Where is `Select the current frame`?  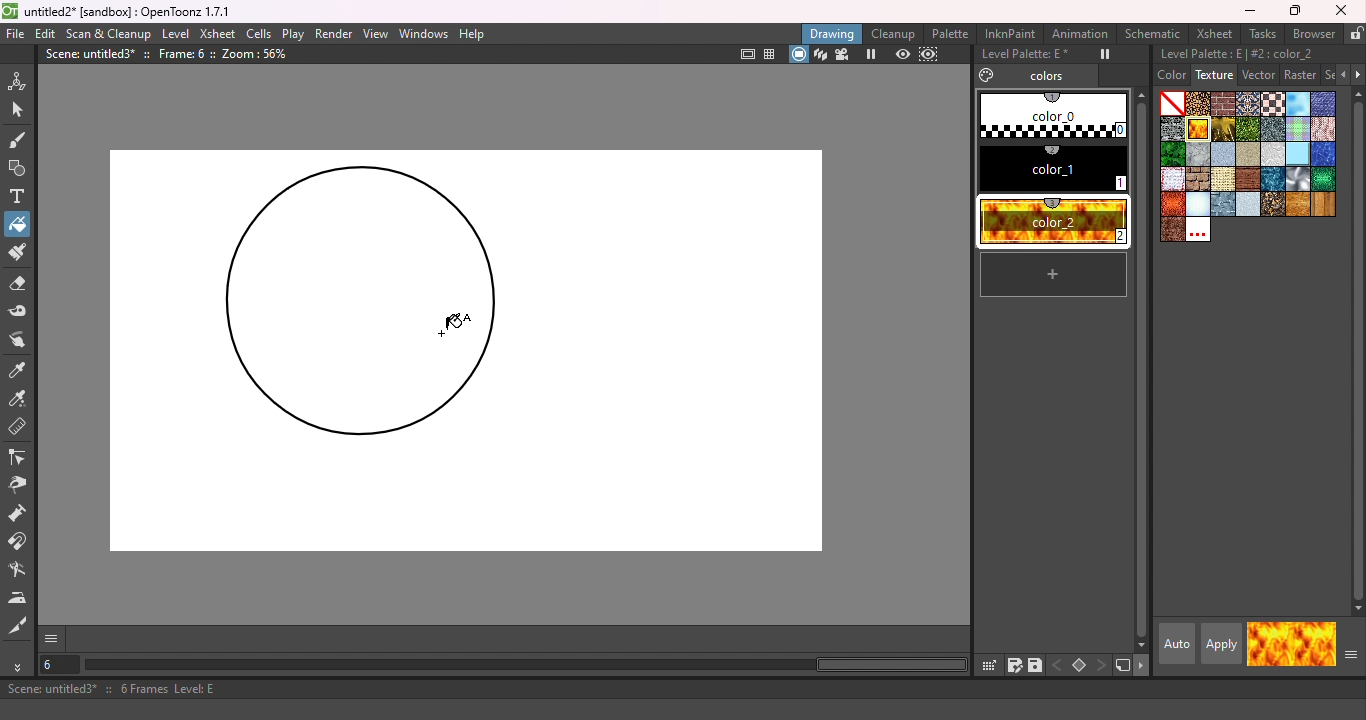 Select the current frame is located at coordinates (61, 666).